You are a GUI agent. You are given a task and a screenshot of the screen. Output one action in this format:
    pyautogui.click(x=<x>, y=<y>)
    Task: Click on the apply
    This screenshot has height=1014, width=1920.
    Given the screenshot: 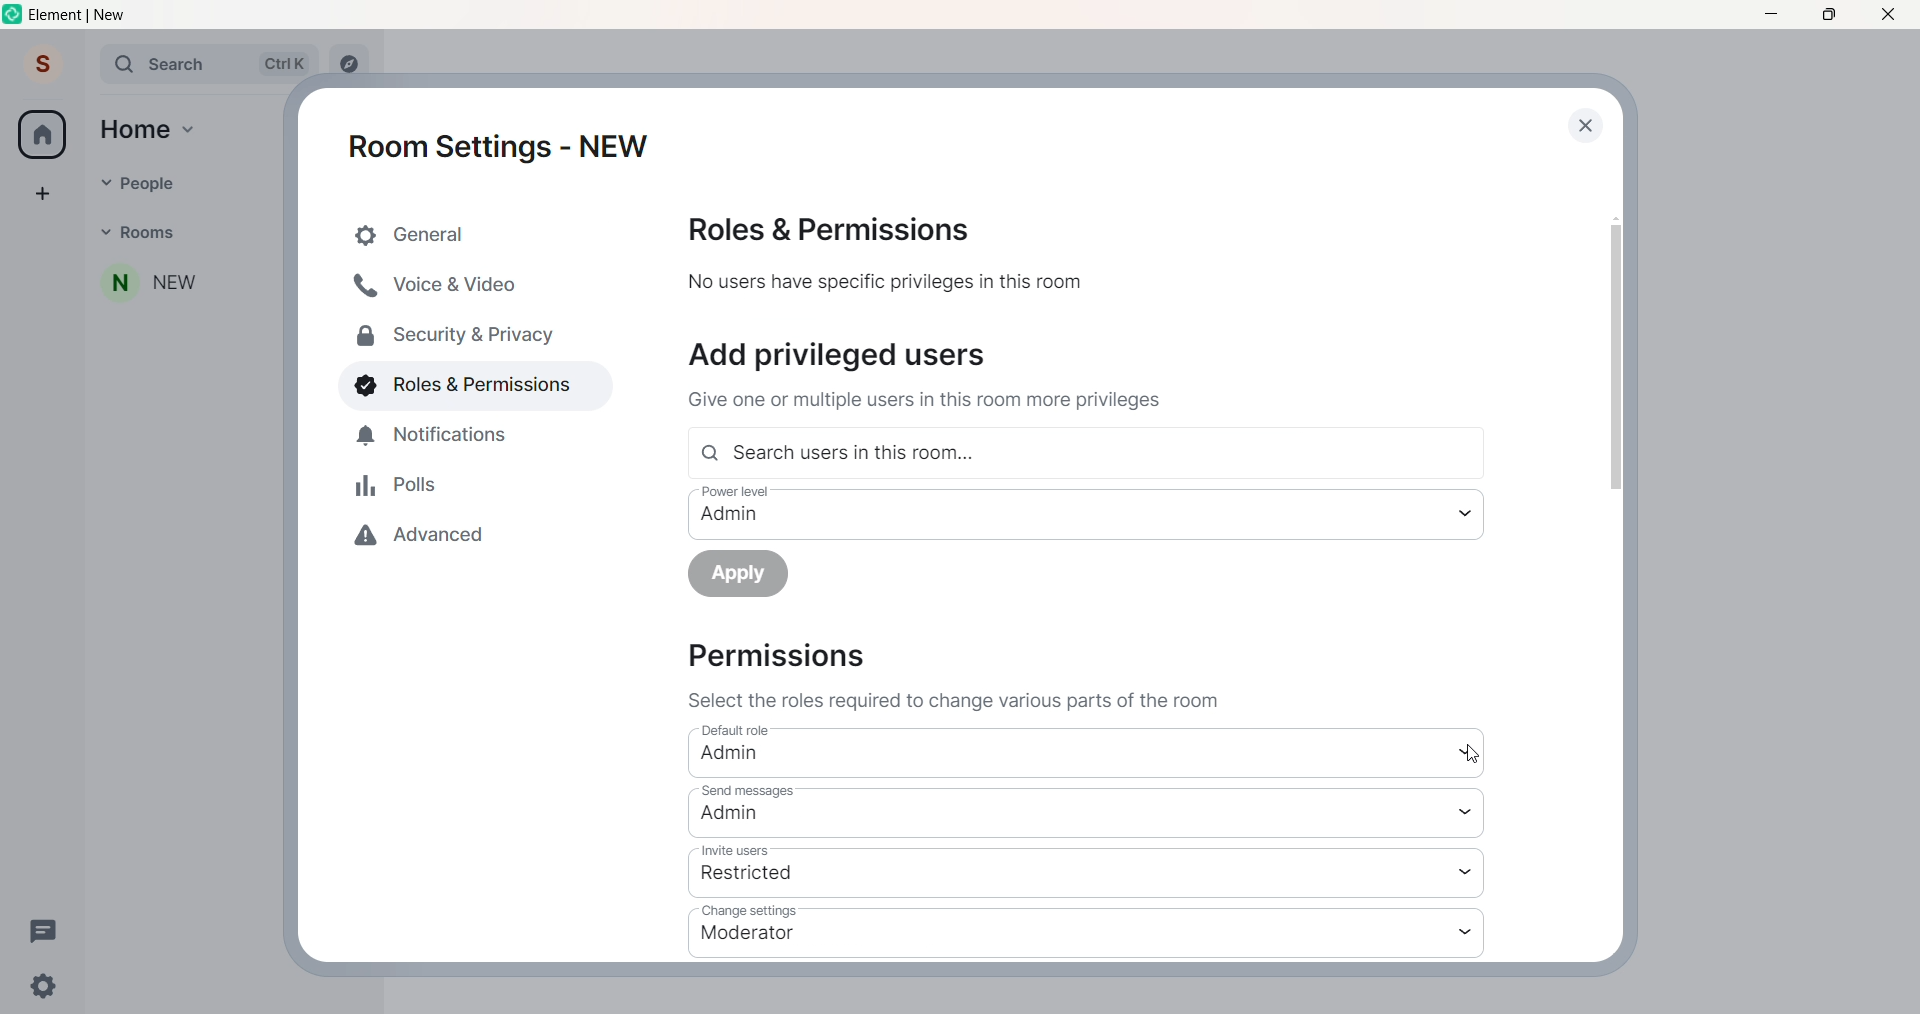 What is the action you would take?
    pyautogui.click(x=752, y=576)
    